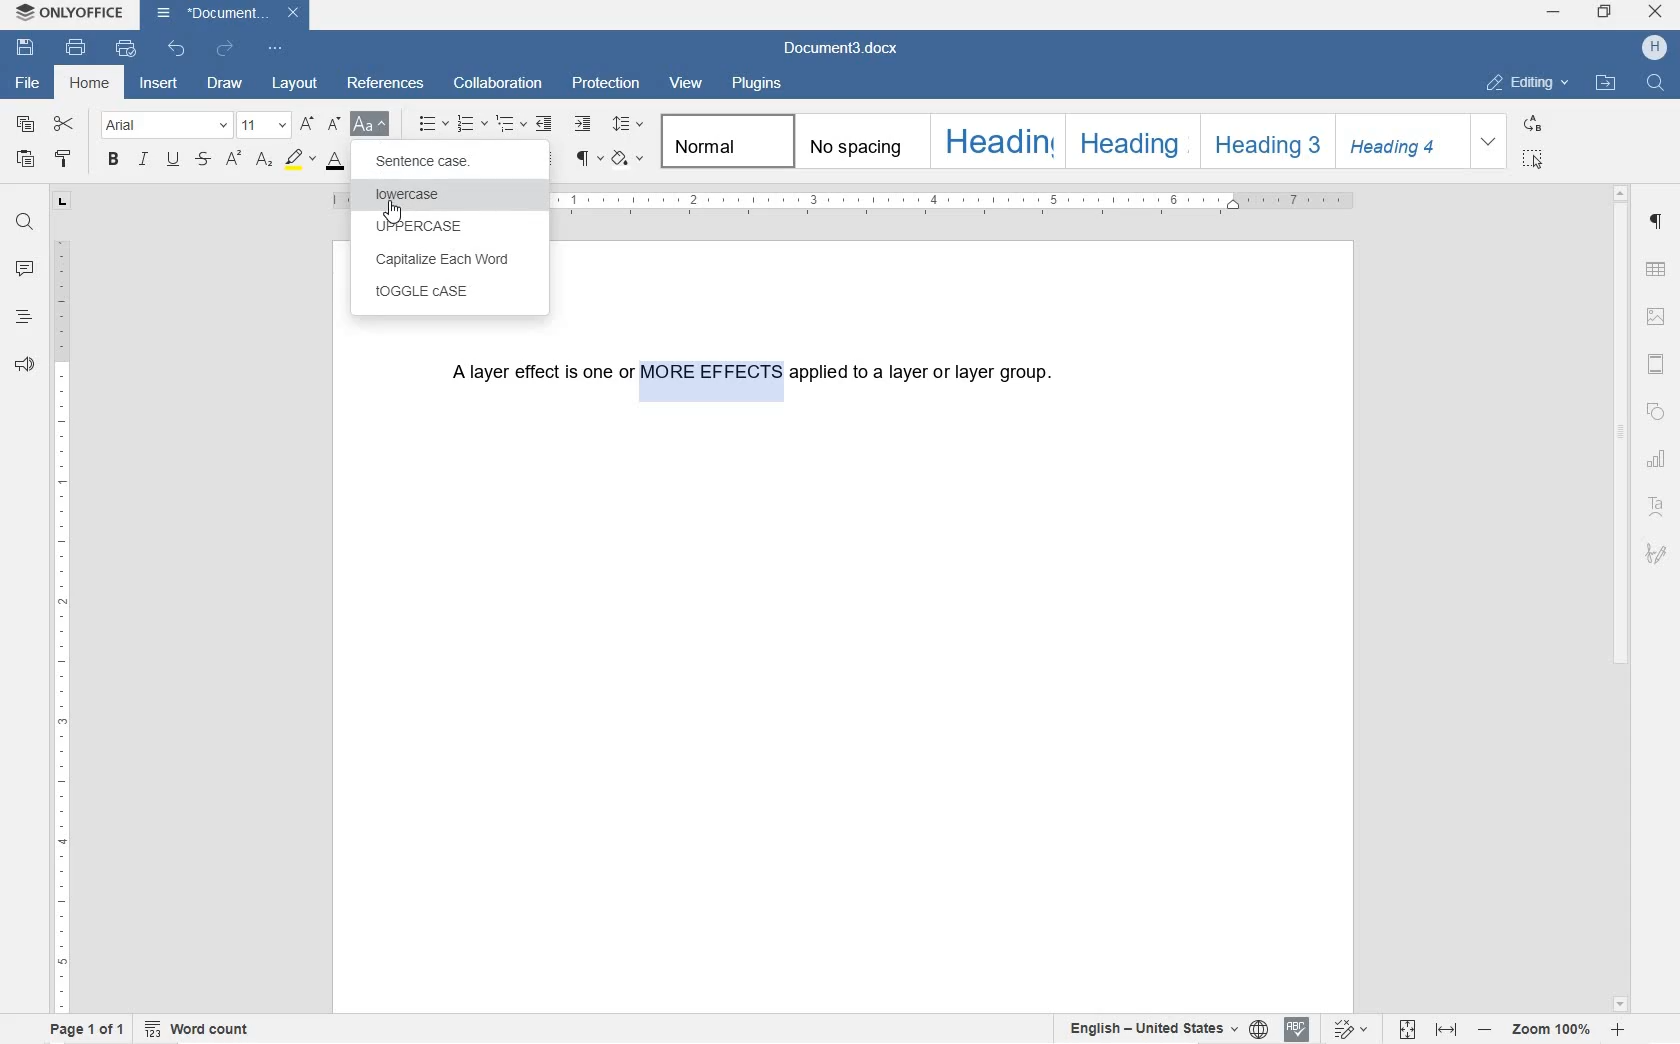  I want to click on PAGE 1 OF 1, so click(87, 1030).